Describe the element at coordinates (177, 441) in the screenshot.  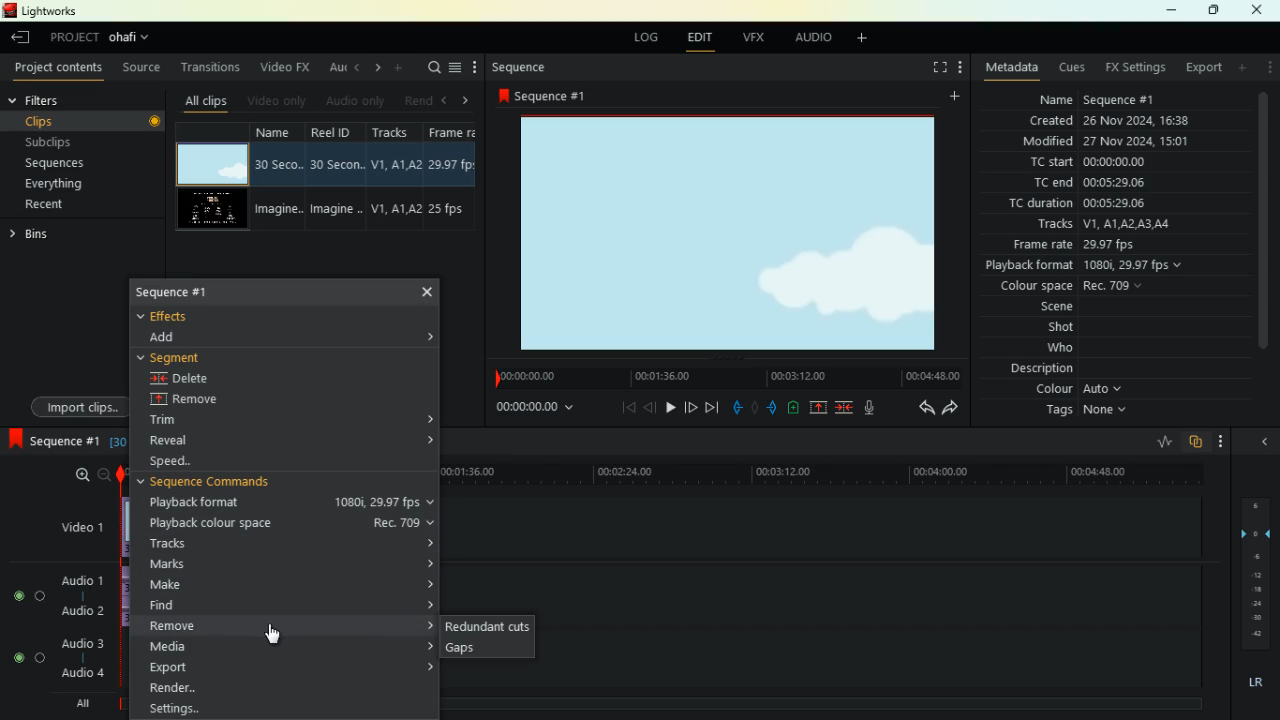
I see `reveal` at that location.